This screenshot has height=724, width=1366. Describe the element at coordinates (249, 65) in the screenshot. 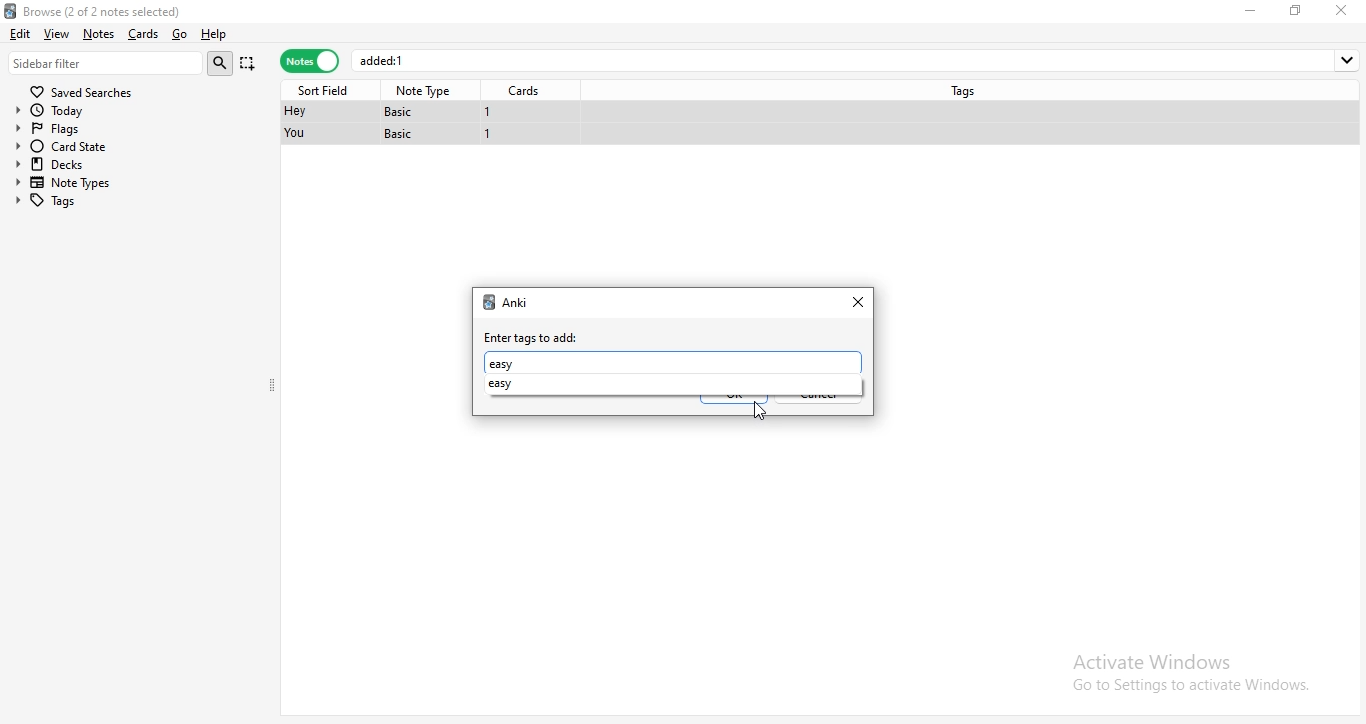

I see `append` at that location.